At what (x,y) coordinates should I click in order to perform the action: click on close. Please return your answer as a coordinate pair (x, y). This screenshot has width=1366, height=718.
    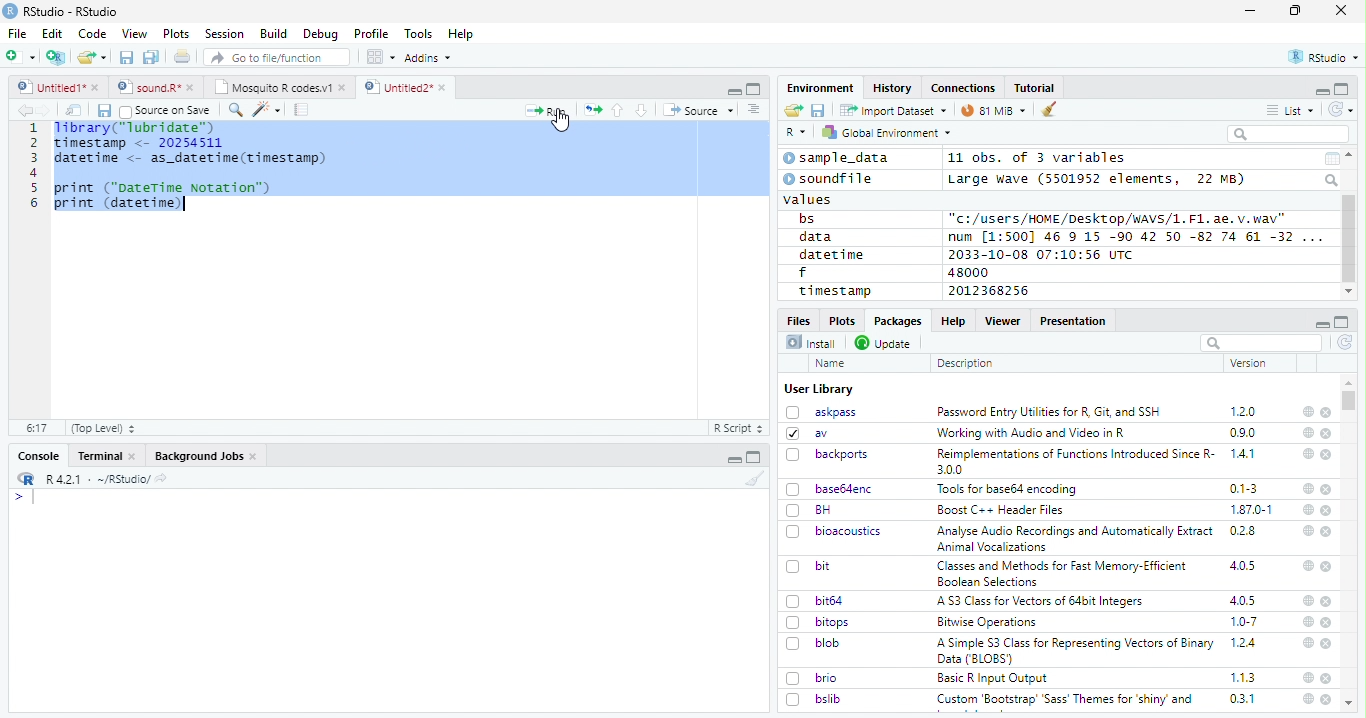
    Looking at the image, I should click on (1328, 602).